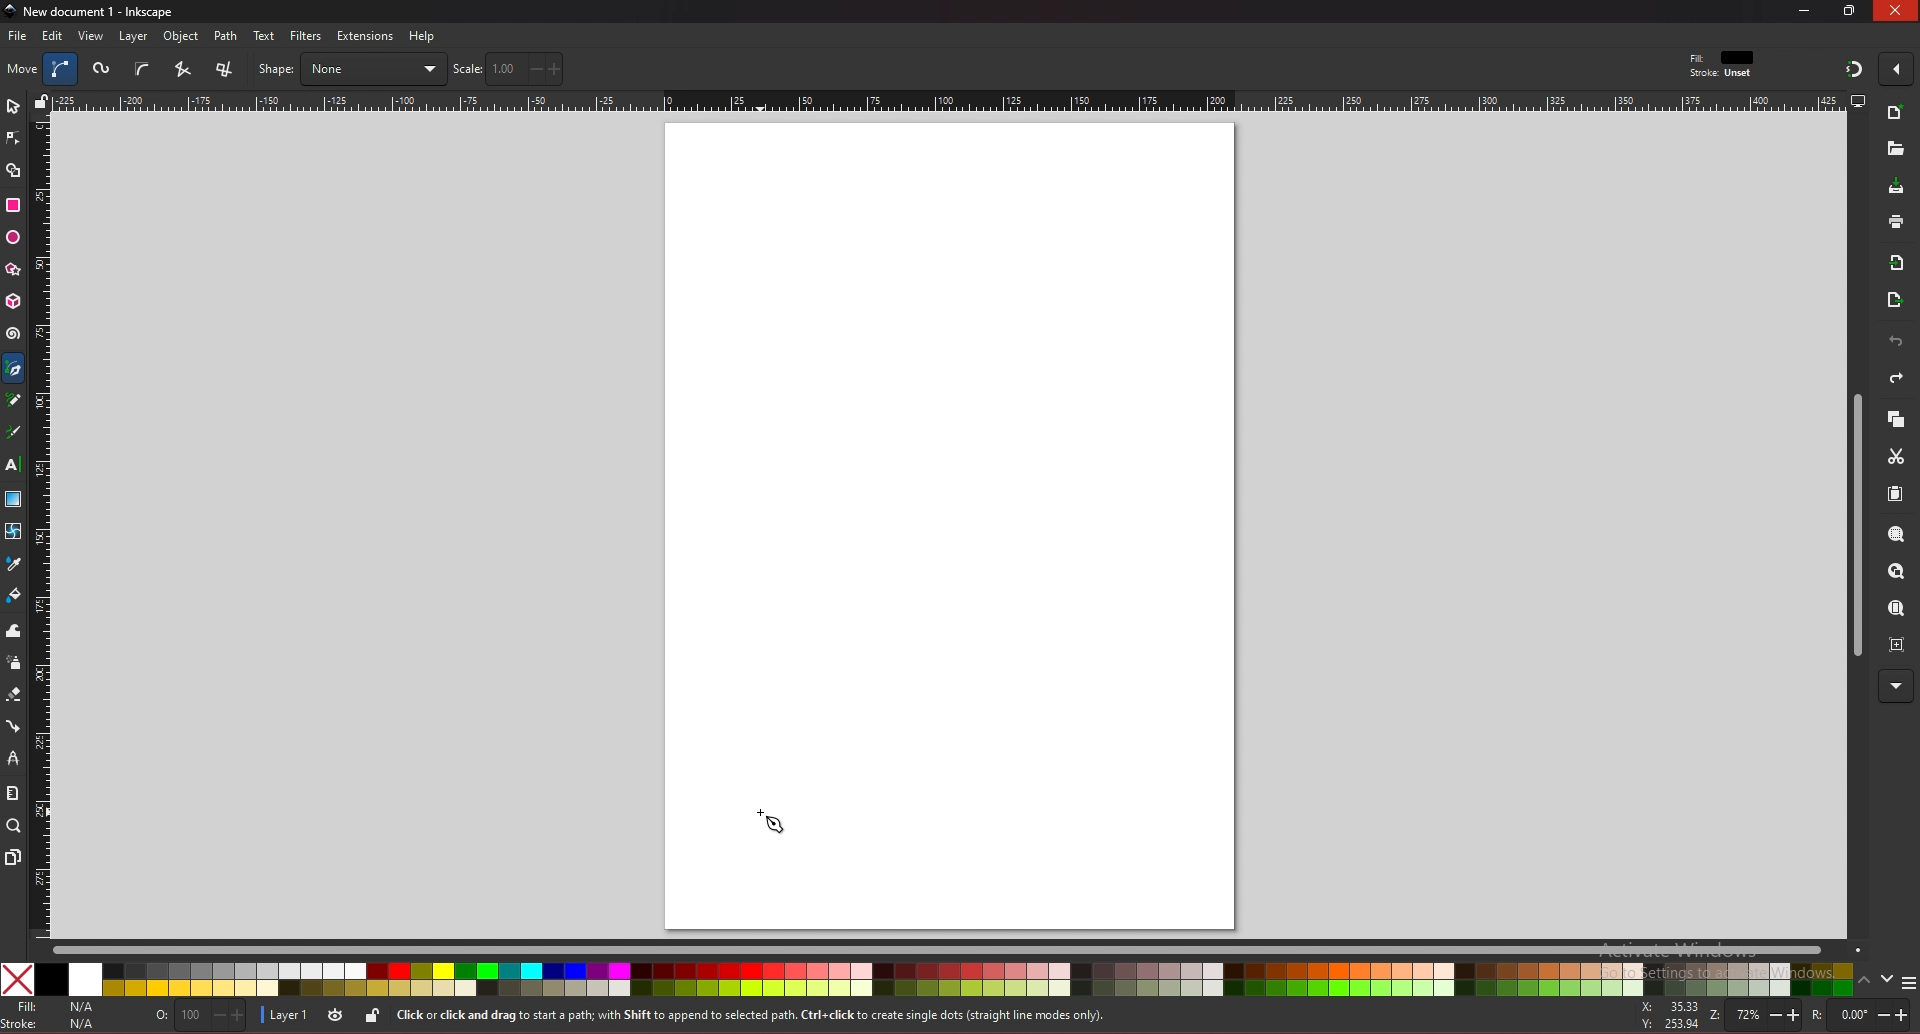 The width and height of the screenshot is (1920, 1034). I want to click on edit, so click(54, 35).